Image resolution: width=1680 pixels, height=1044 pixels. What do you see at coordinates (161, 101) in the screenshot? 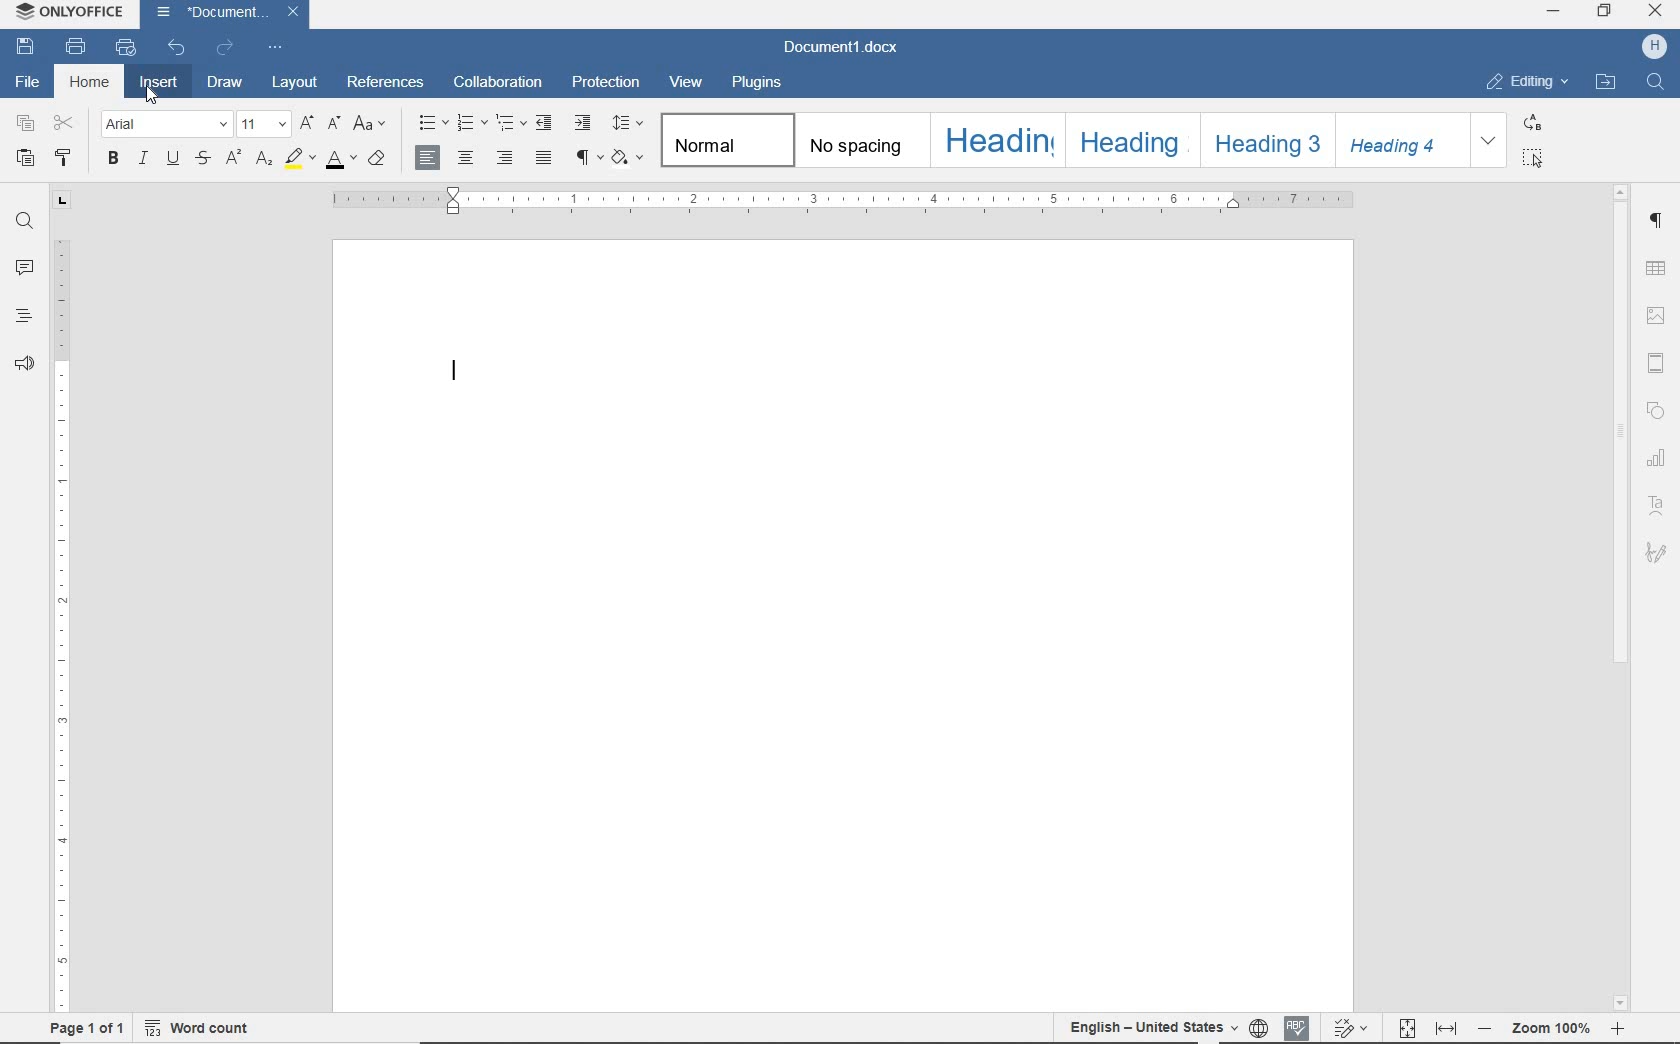
I see `Pointer` at bounding box center [161, 101].